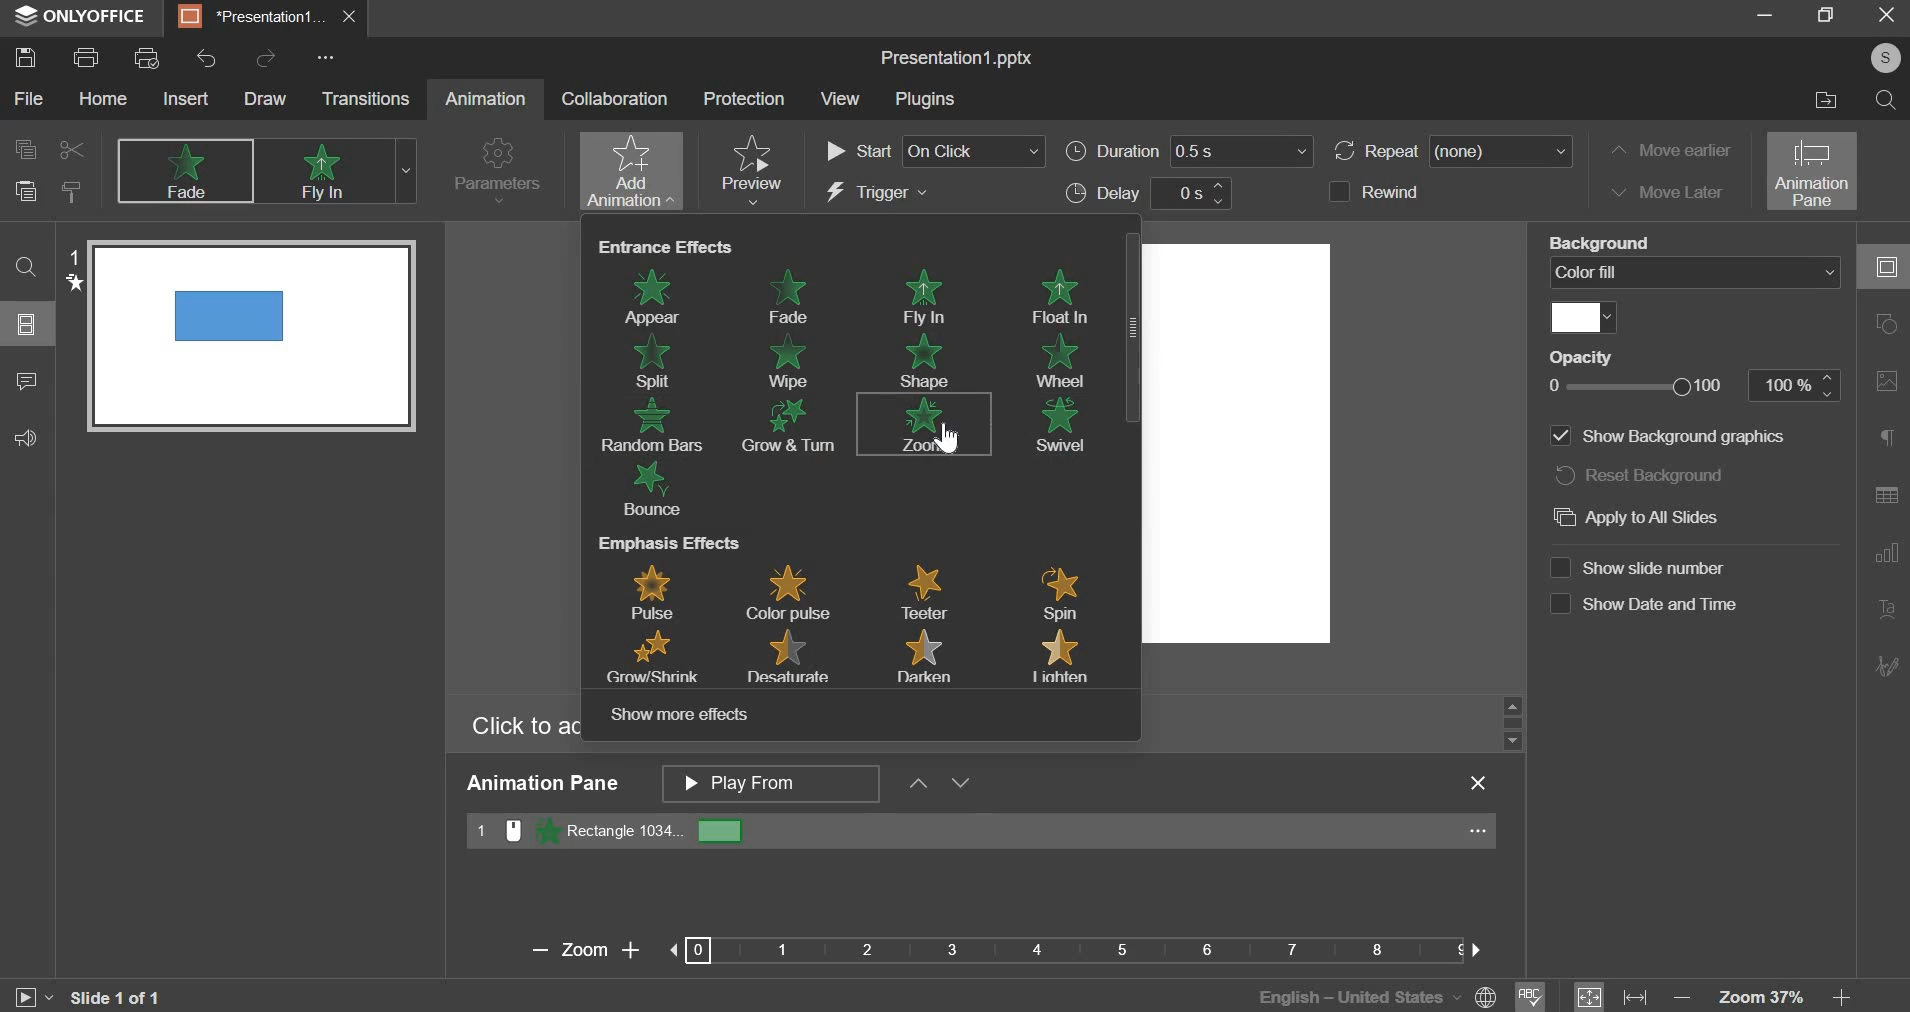  I want to click on insert, so click(188, 101).